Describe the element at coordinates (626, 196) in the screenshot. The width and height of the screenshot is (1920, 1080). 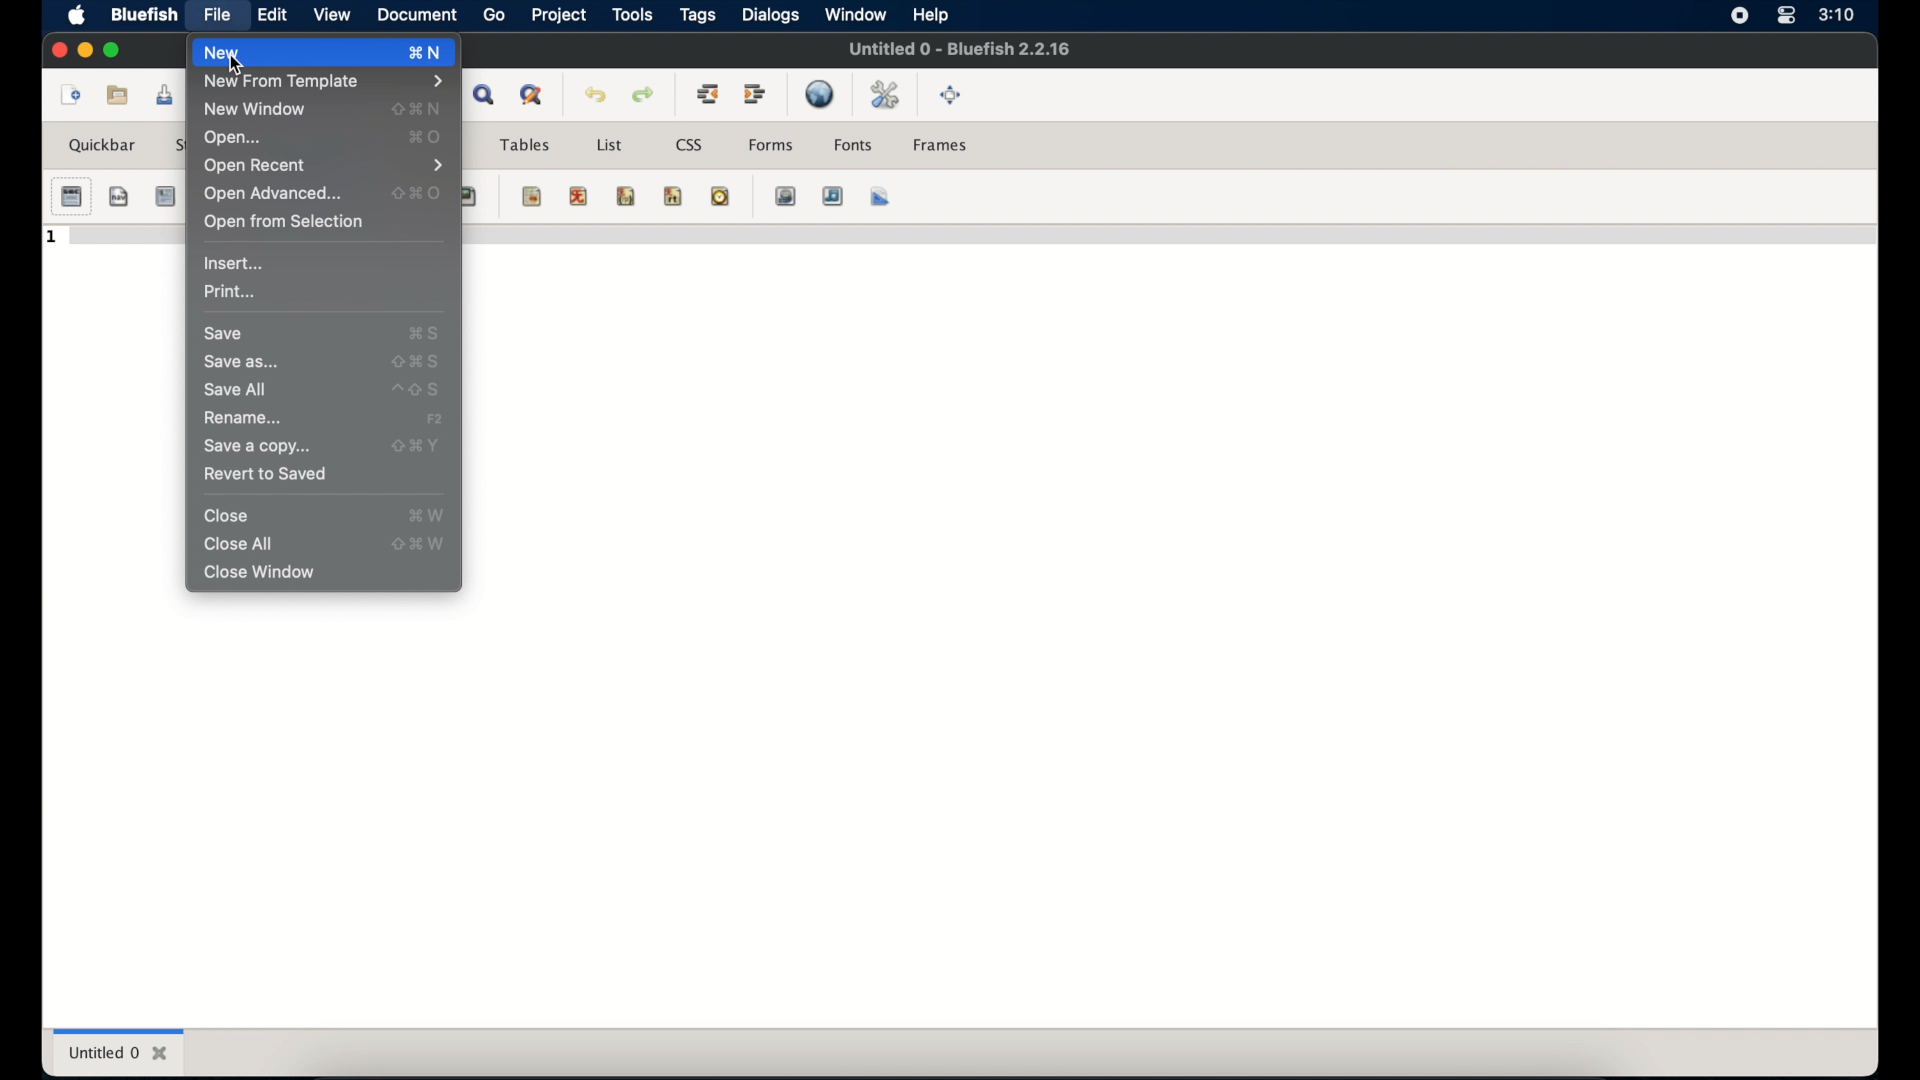
I see `ruby parenthesis` at that location.